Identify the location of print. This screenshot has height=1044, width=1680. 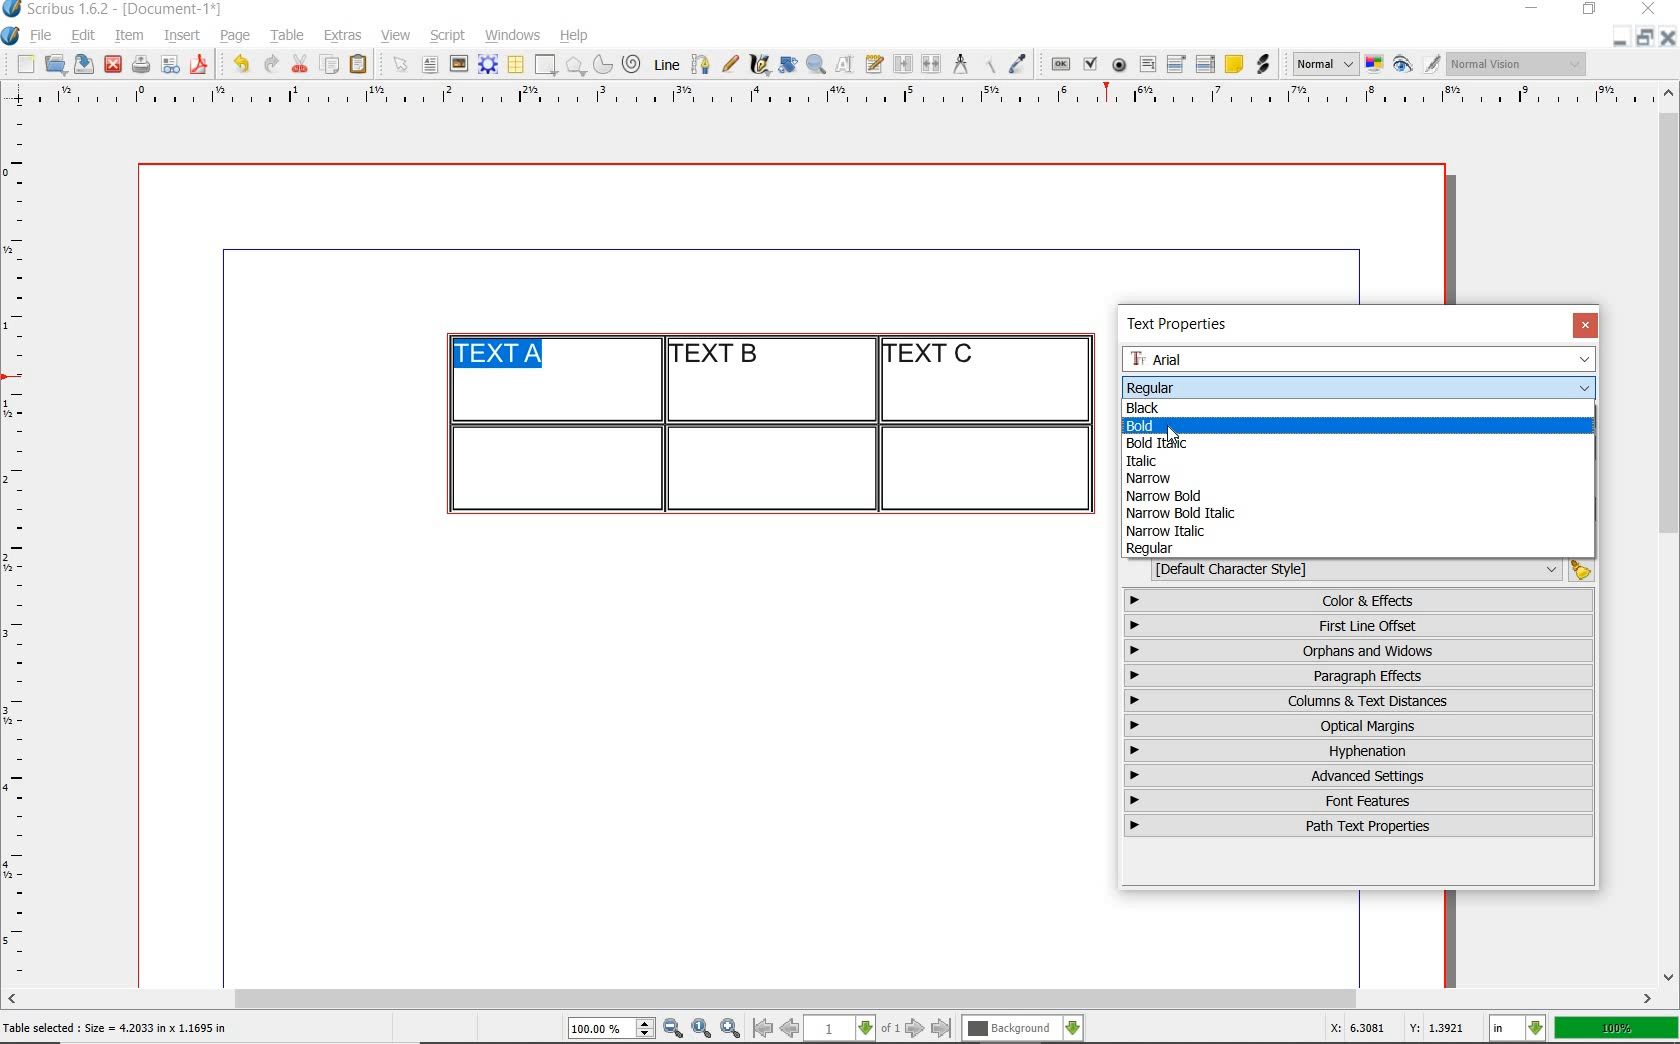
(140, 64).